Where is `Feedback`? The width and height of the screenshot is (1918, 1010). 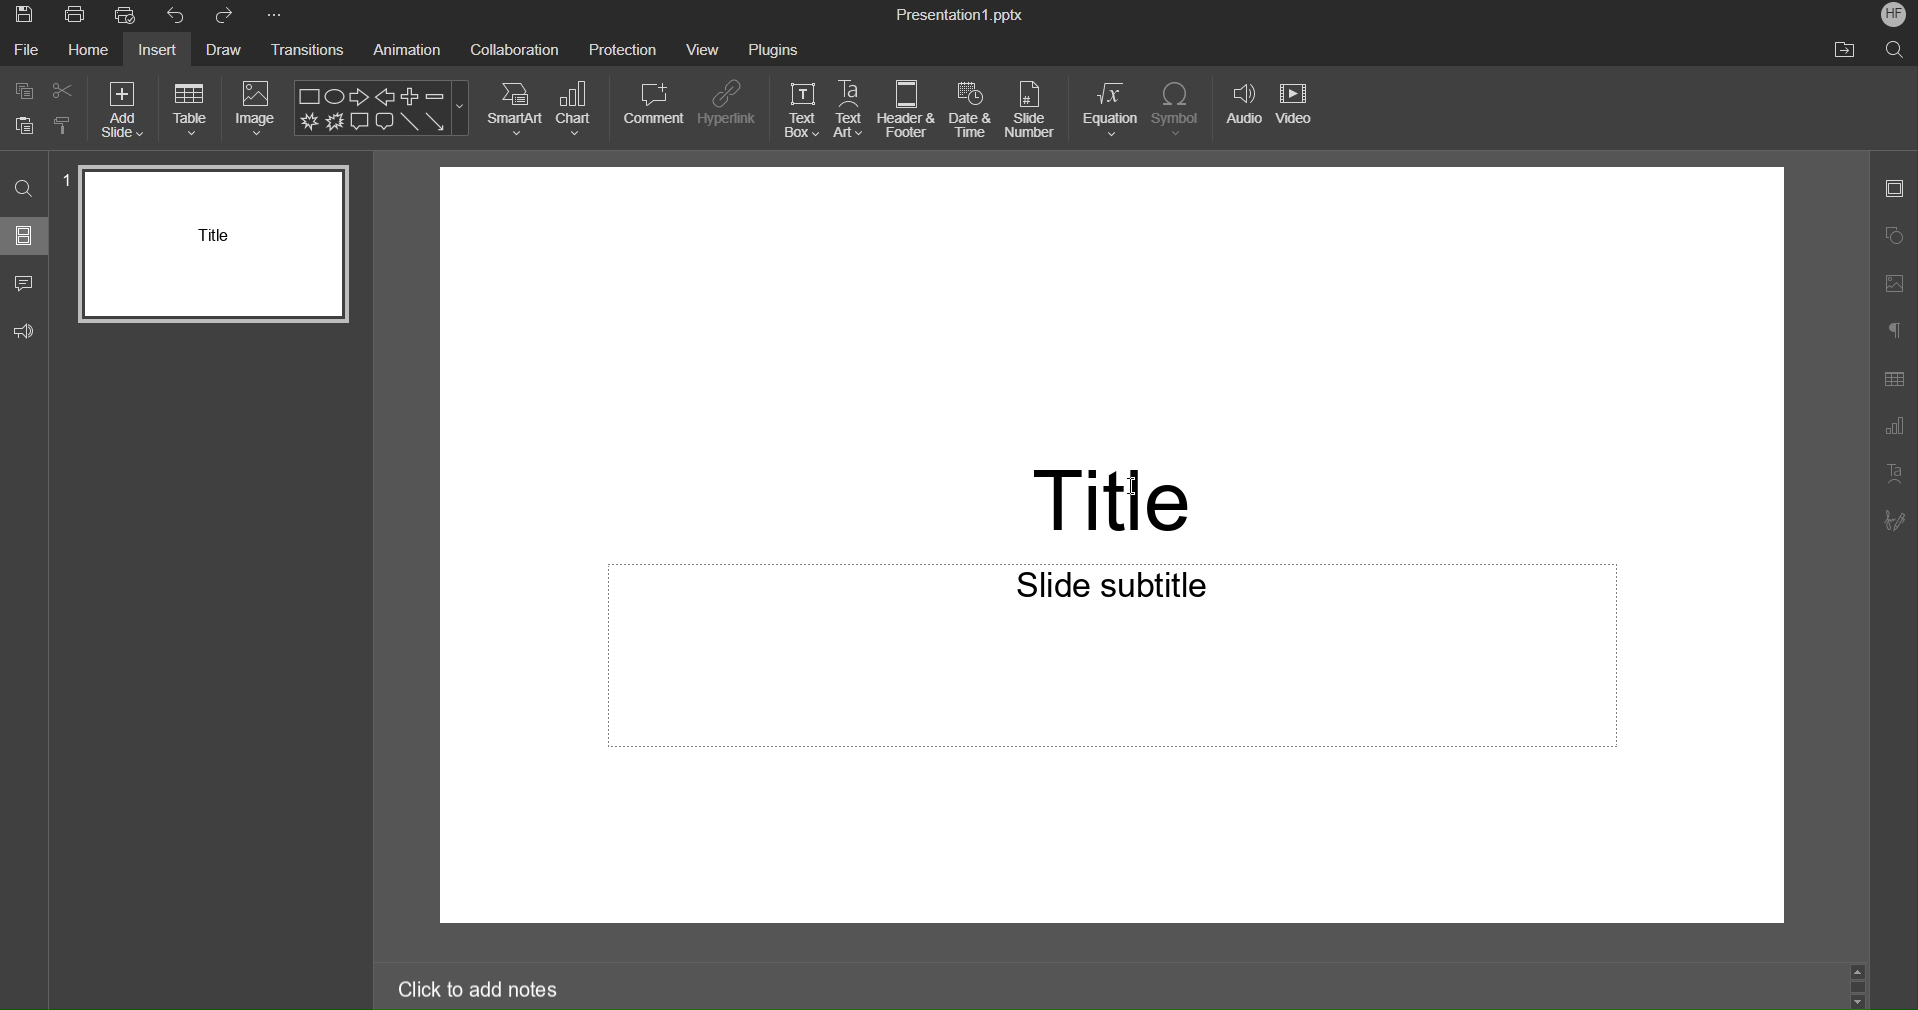
Feedback is located at coordinates (28, 331).